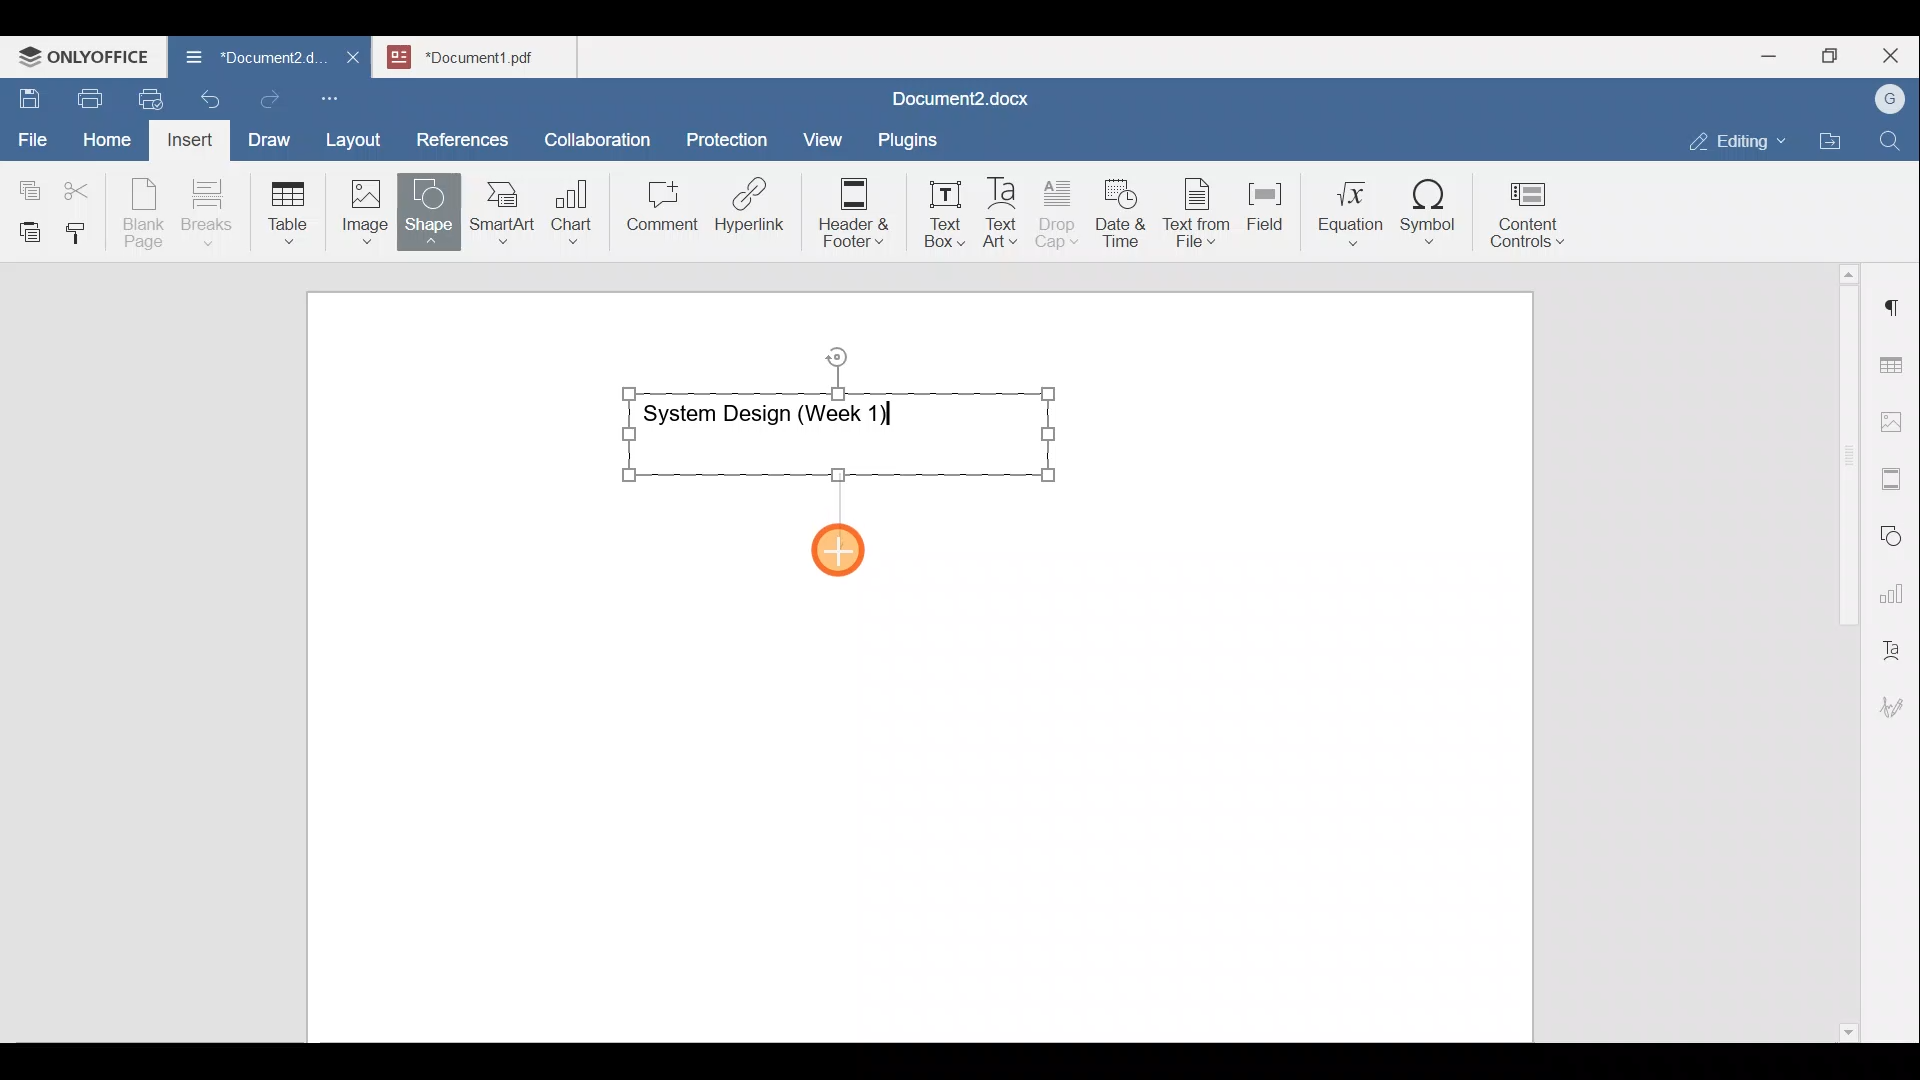 Image resolution: width=1920 pixels, height=1080 pixels. I want to click on File, so click(34, 133).